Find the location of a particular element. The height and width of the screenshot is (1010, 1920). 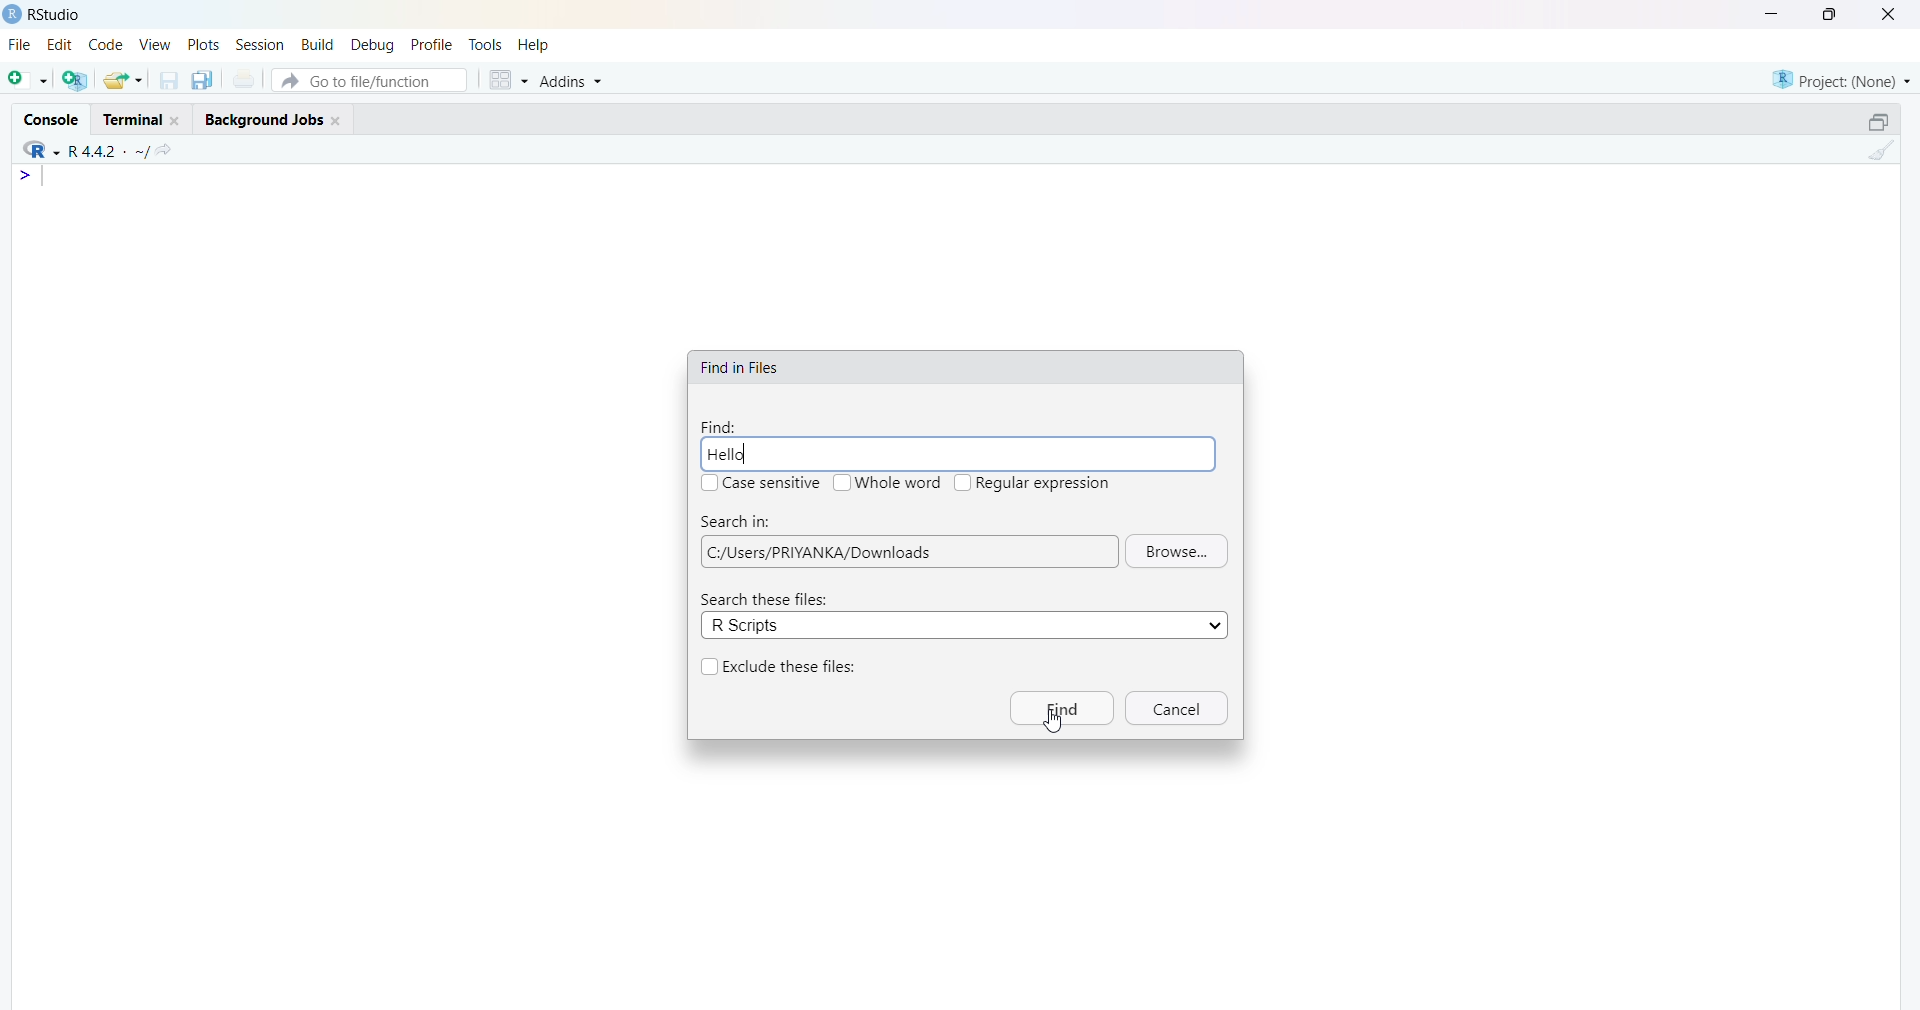

minimise is located at coordinates (1774, 12).